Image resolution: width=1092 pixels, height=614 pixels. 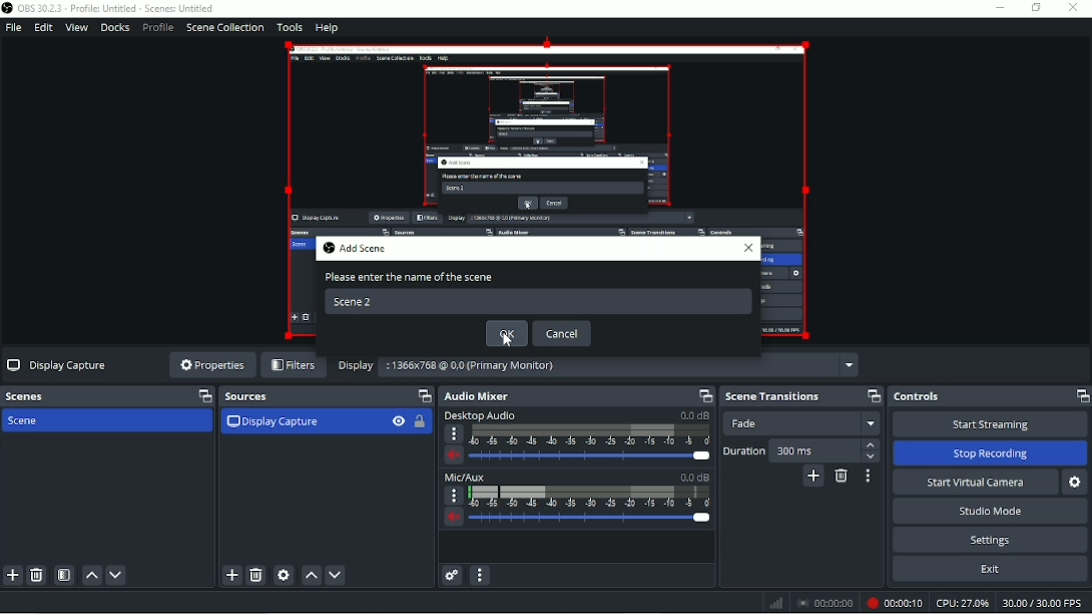 What do you see at coordinates (226, 27) in the screenshot?
I see `Scene collection` at bounding box center [226, 27].